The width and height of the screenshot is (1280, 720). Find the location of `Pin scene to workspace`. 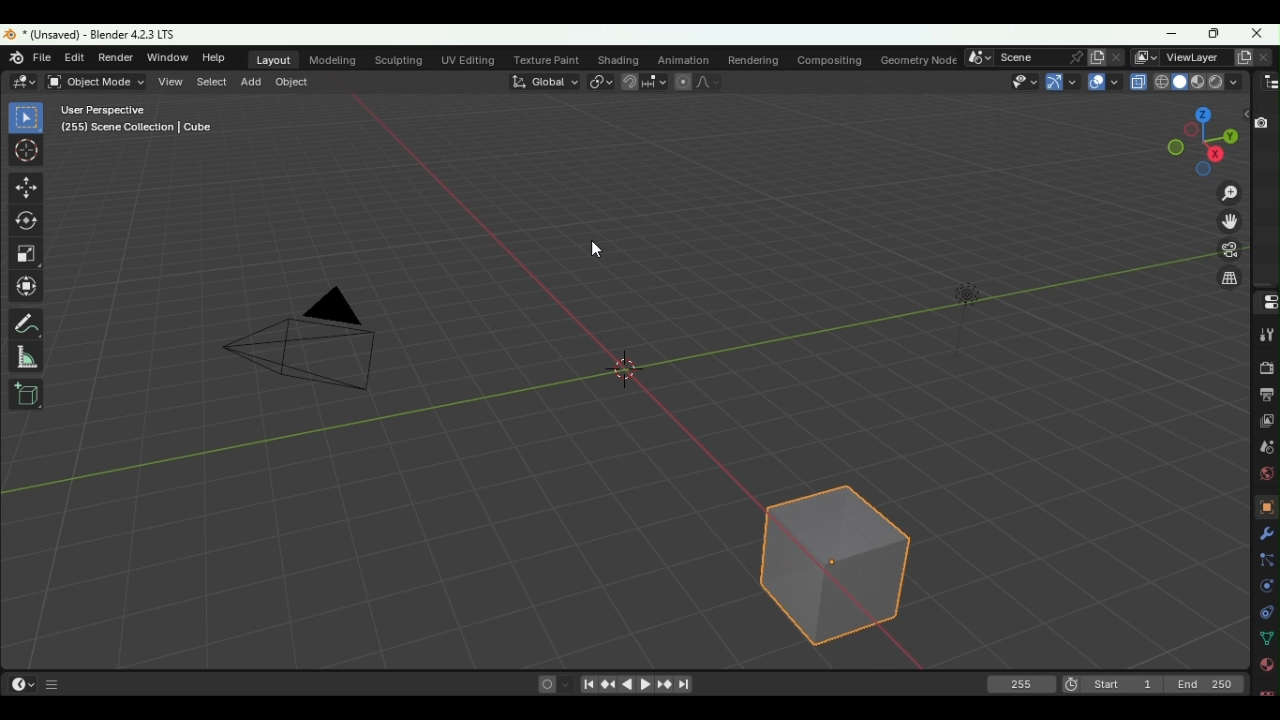

Pin scene to workspace is located at coordinates (1072, 57).